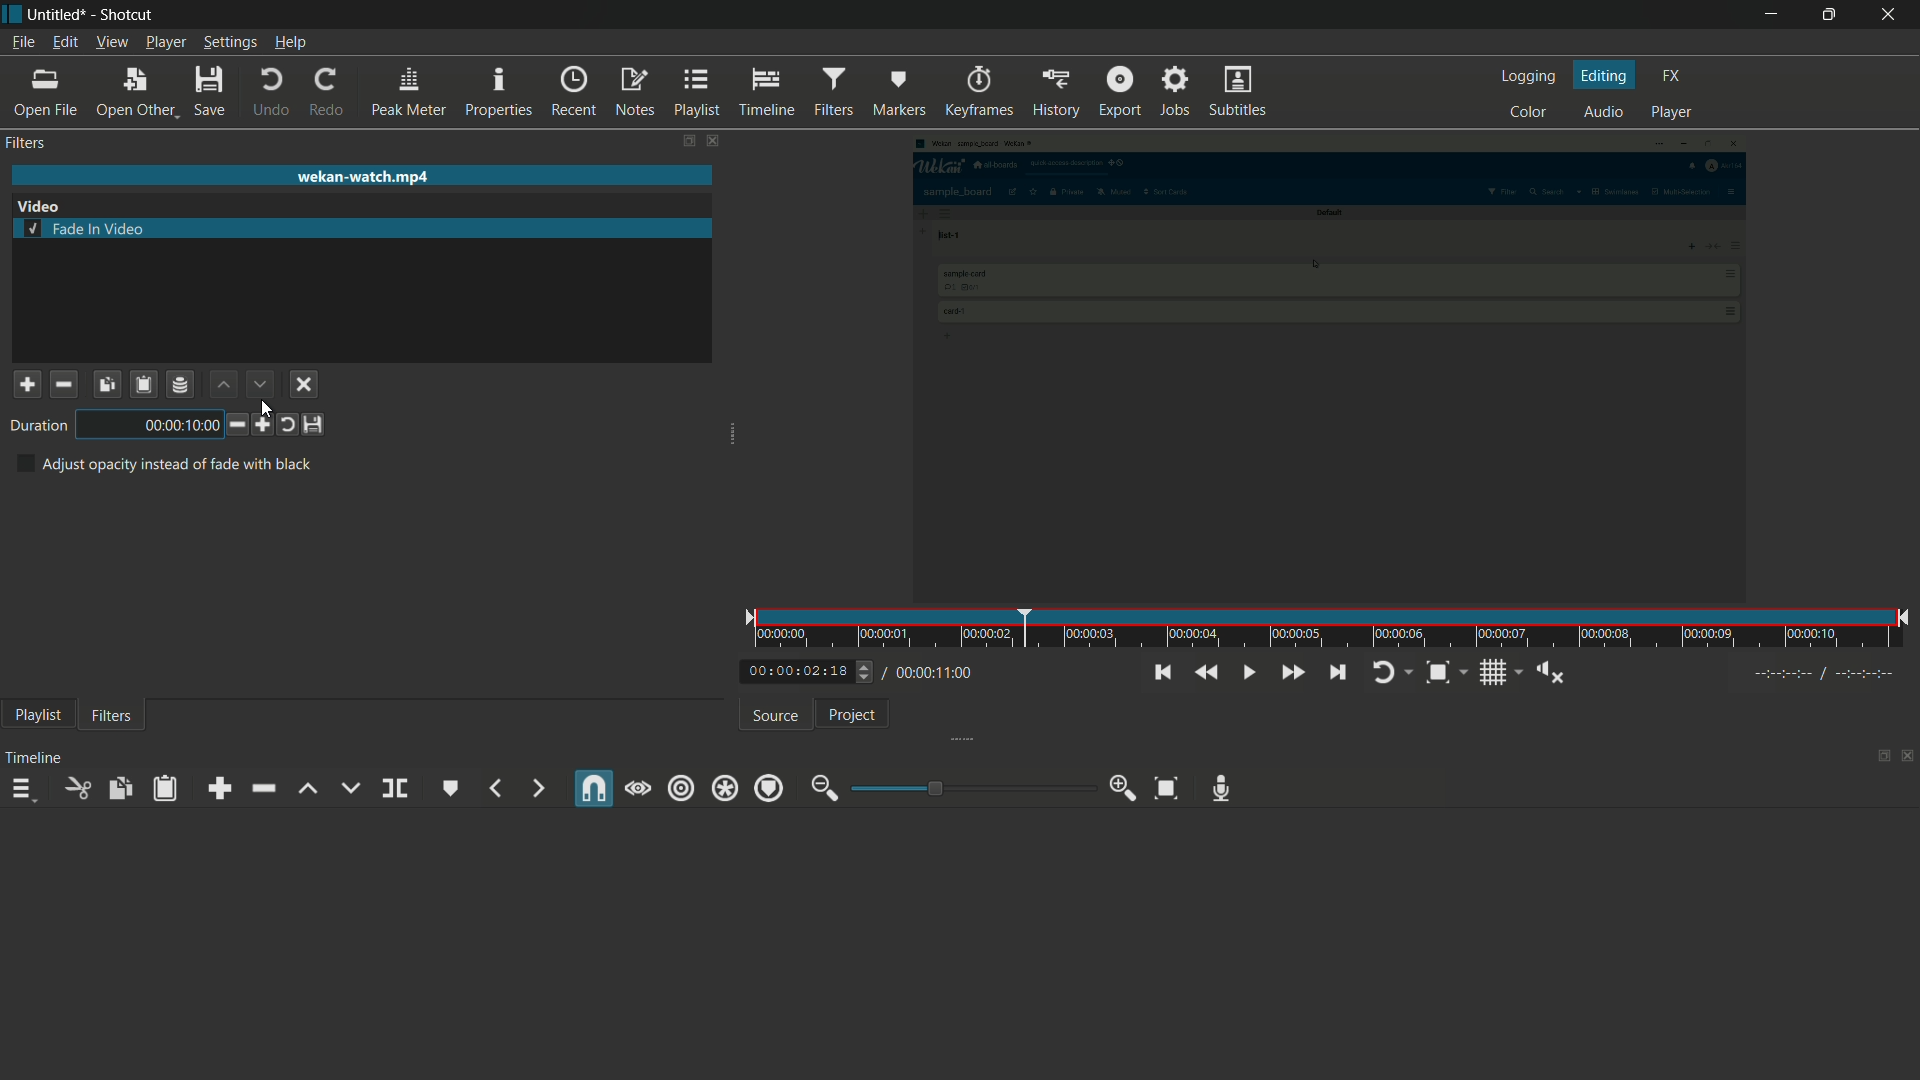 This screenshot has height=1080, width=1920. Describe the element at coordinates (39, 206) in the screenshot. I see `video` at that location.